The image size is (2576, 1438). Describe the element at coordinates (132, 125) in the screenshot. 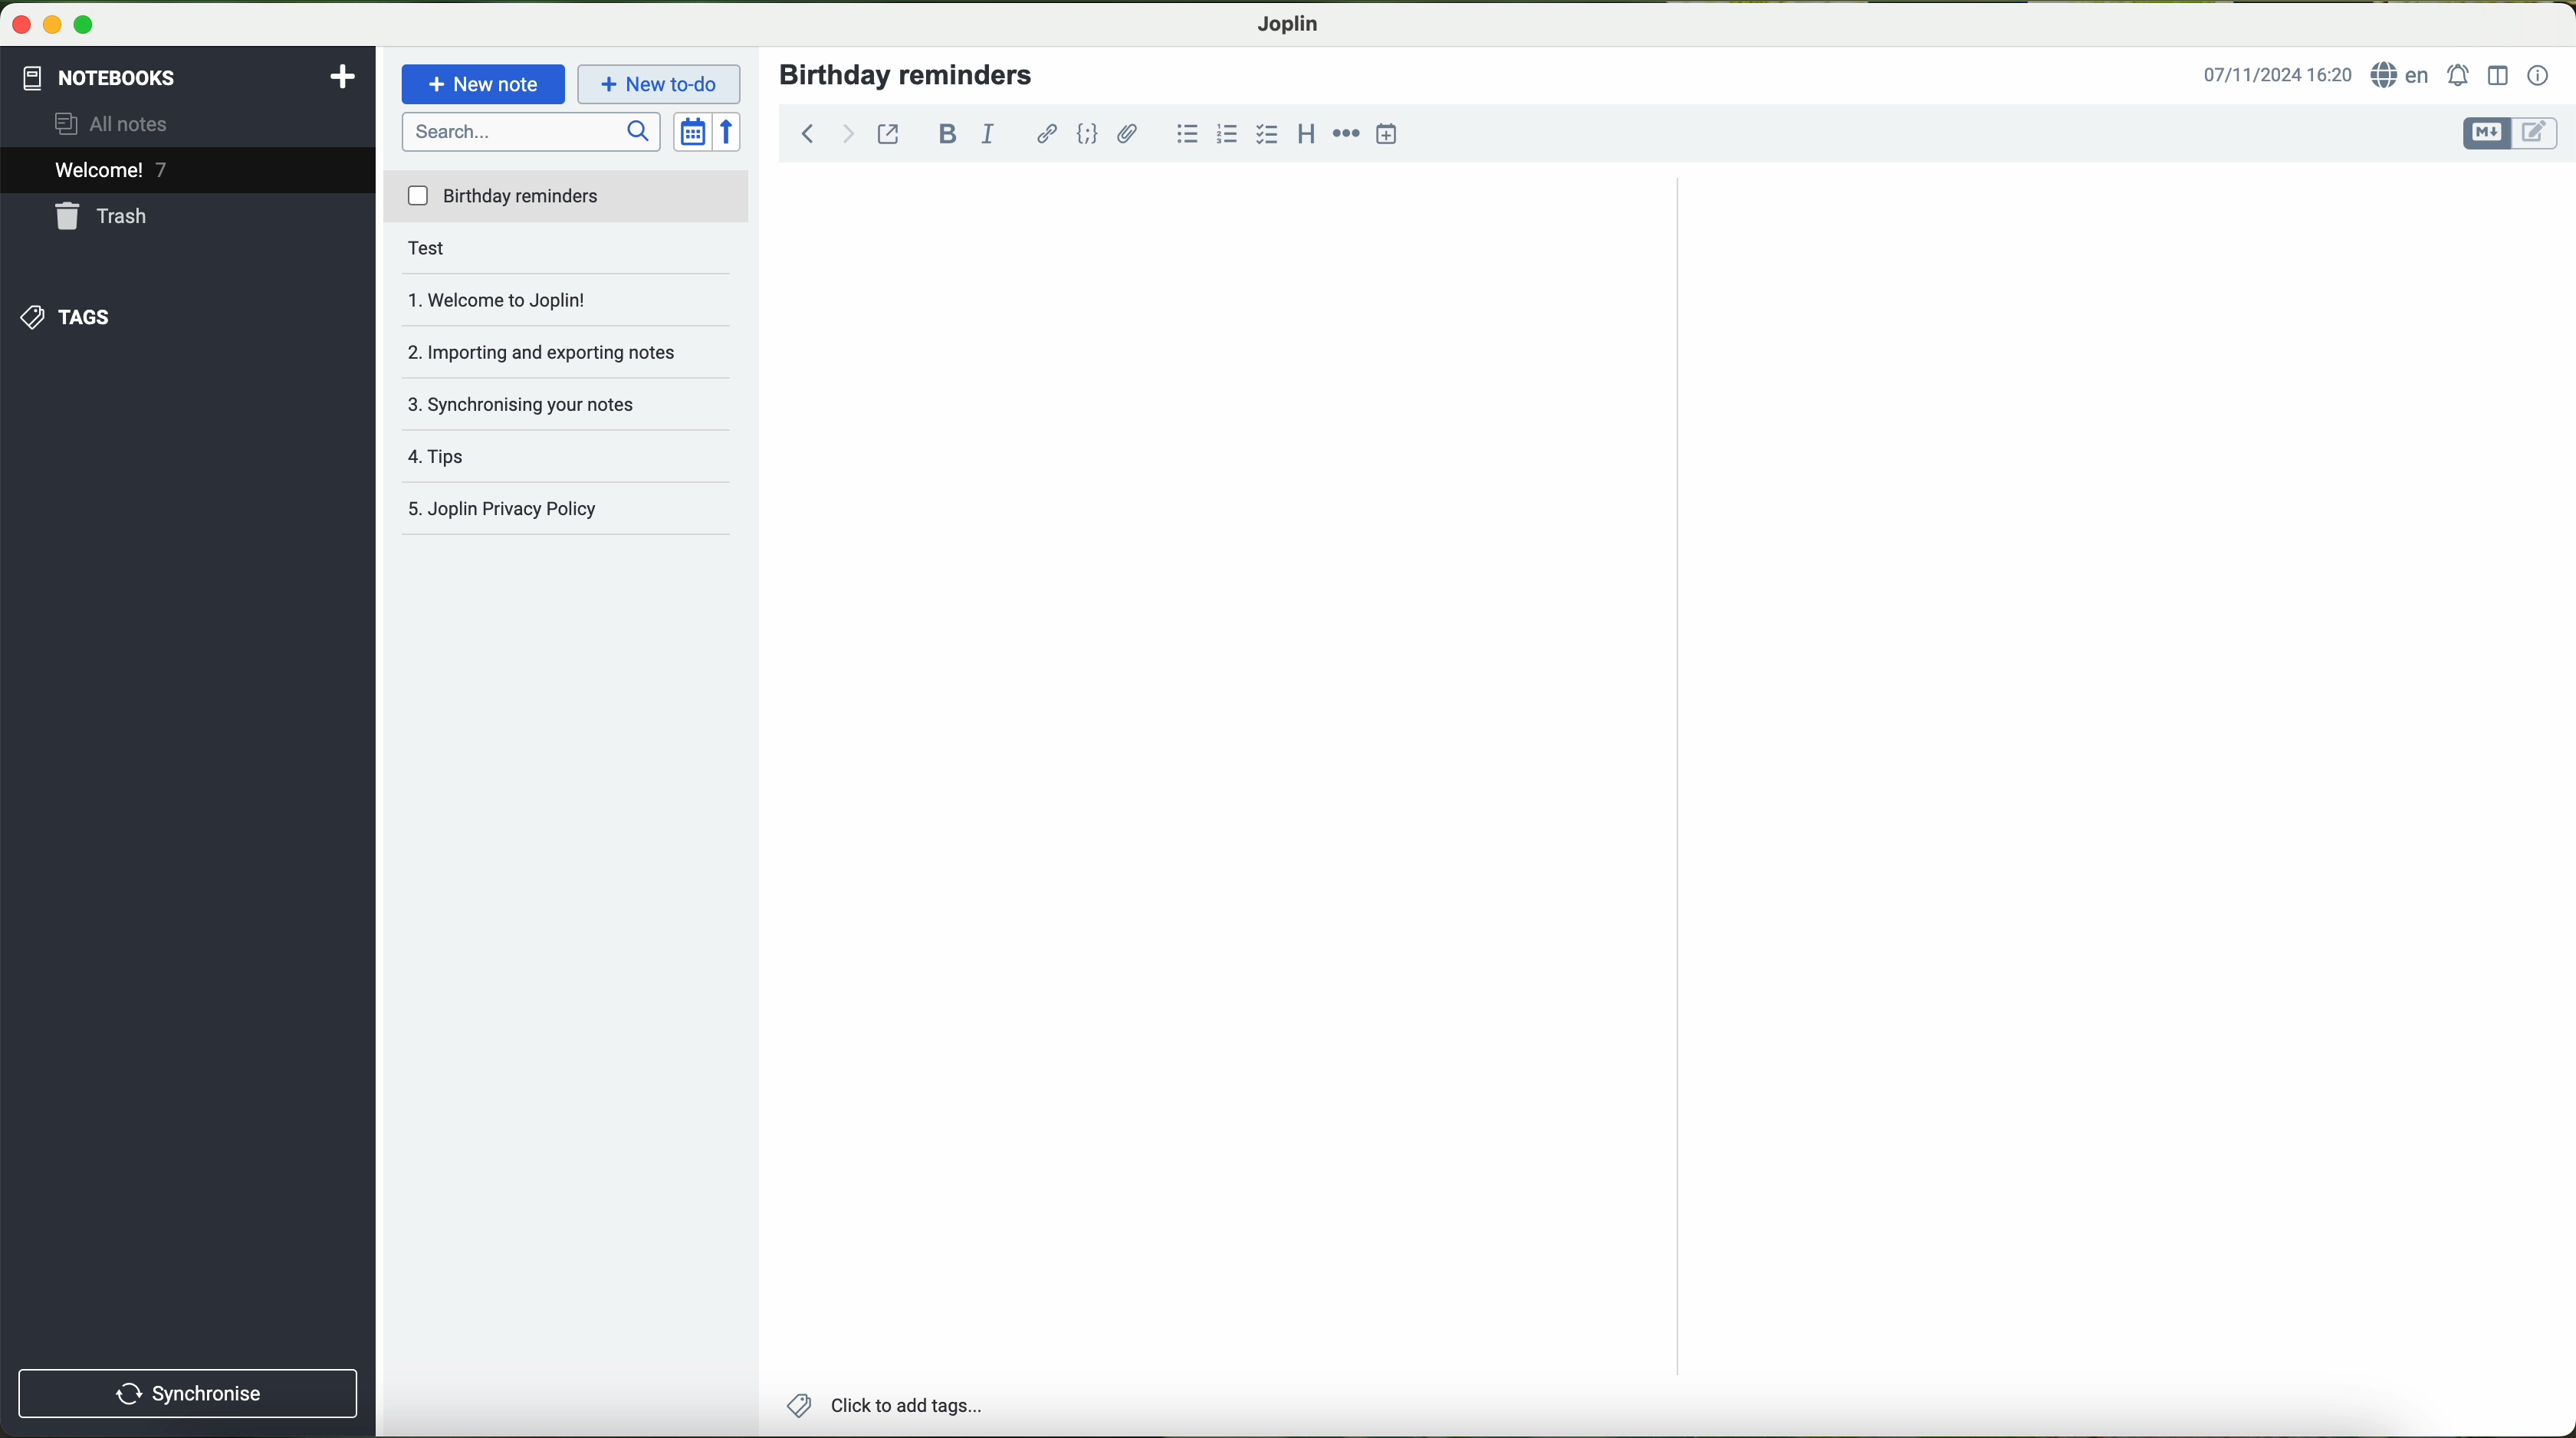

I see `all notes` at that location.